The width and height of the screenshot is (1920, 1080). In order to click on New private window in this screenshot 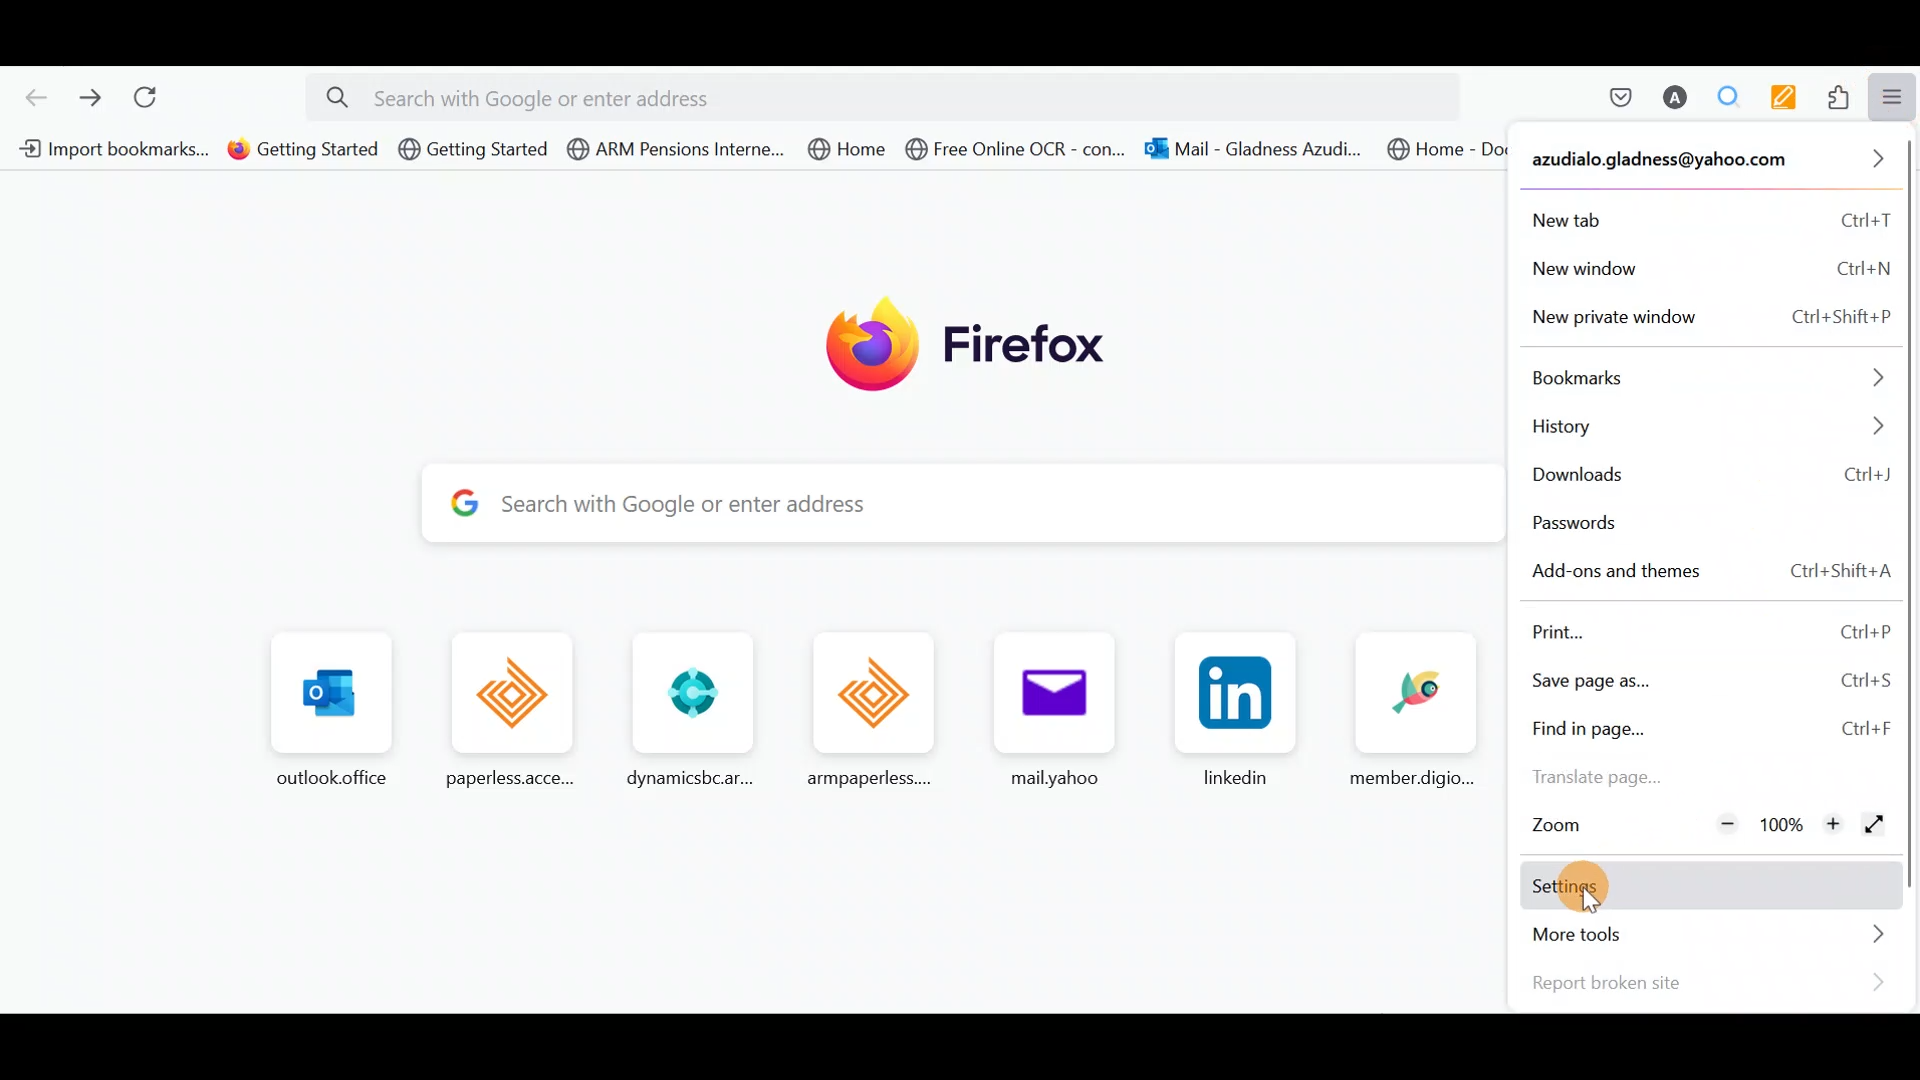, I will do `click(1685, 314)`.